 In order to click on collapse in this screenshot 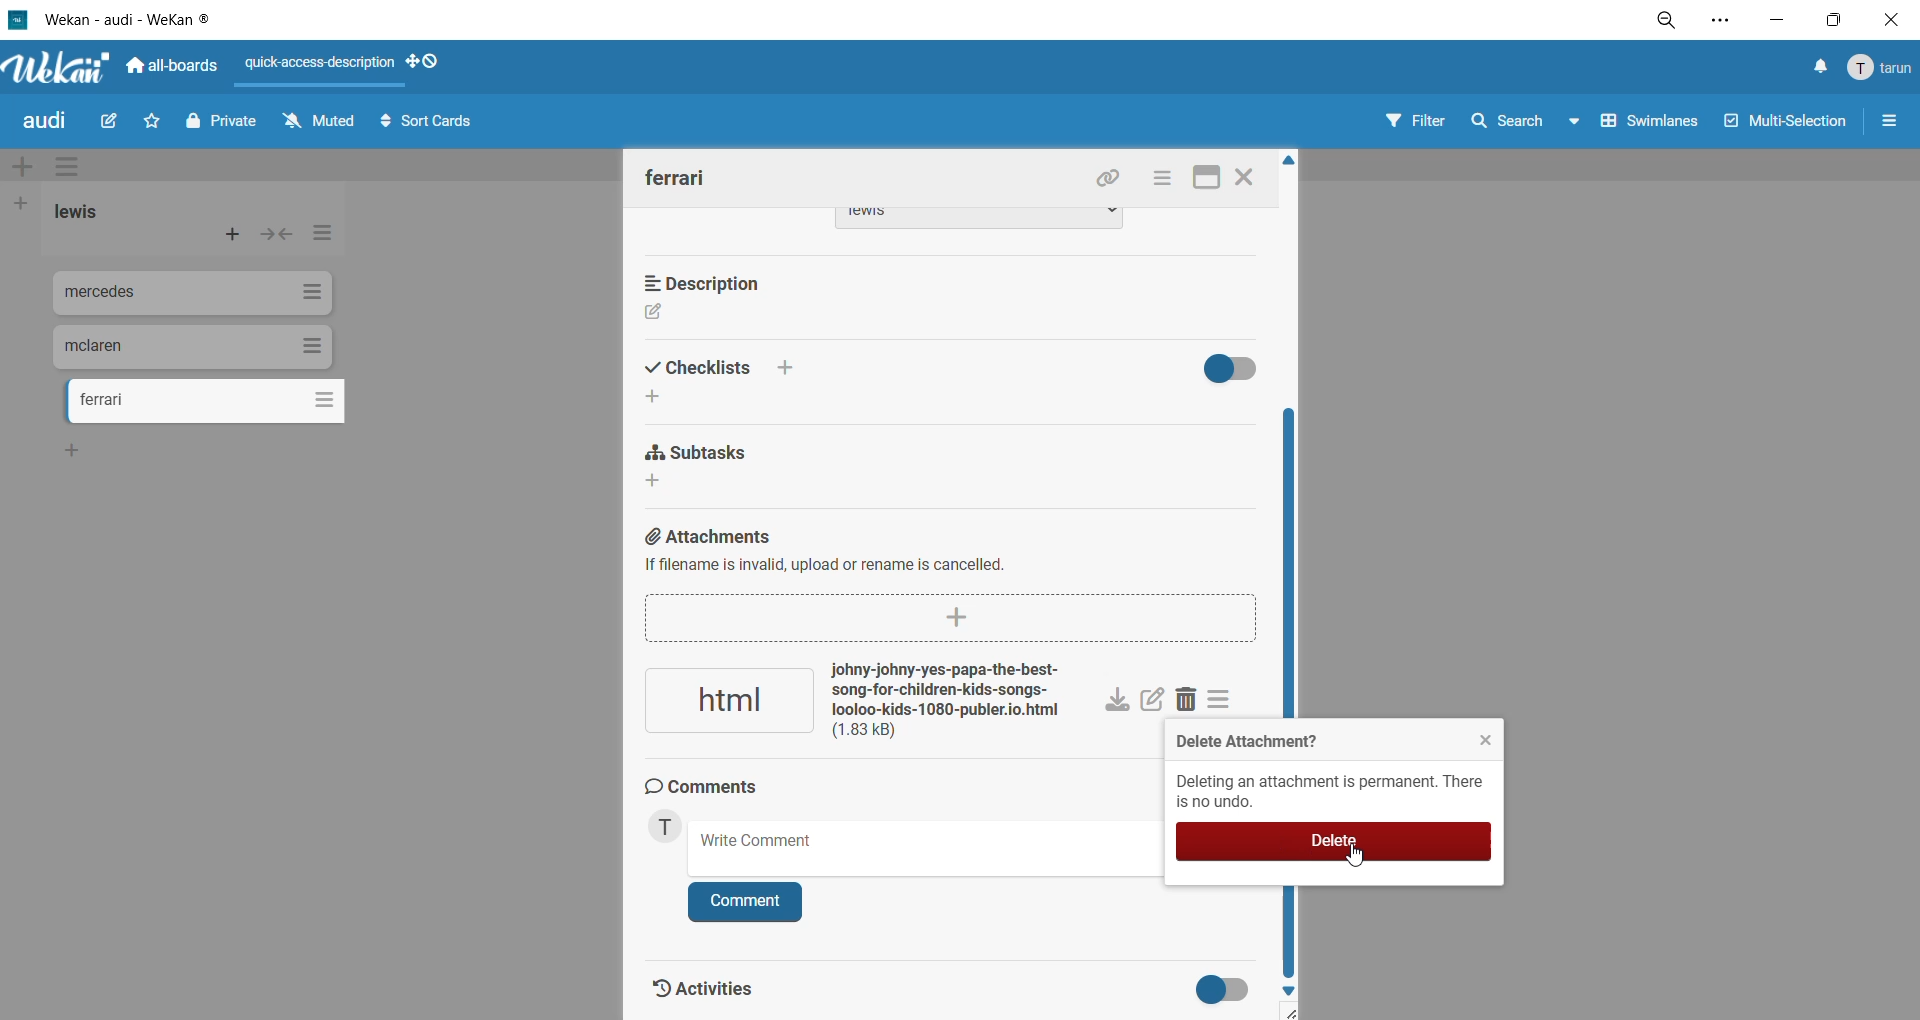, I will do `click(280, 236)`.